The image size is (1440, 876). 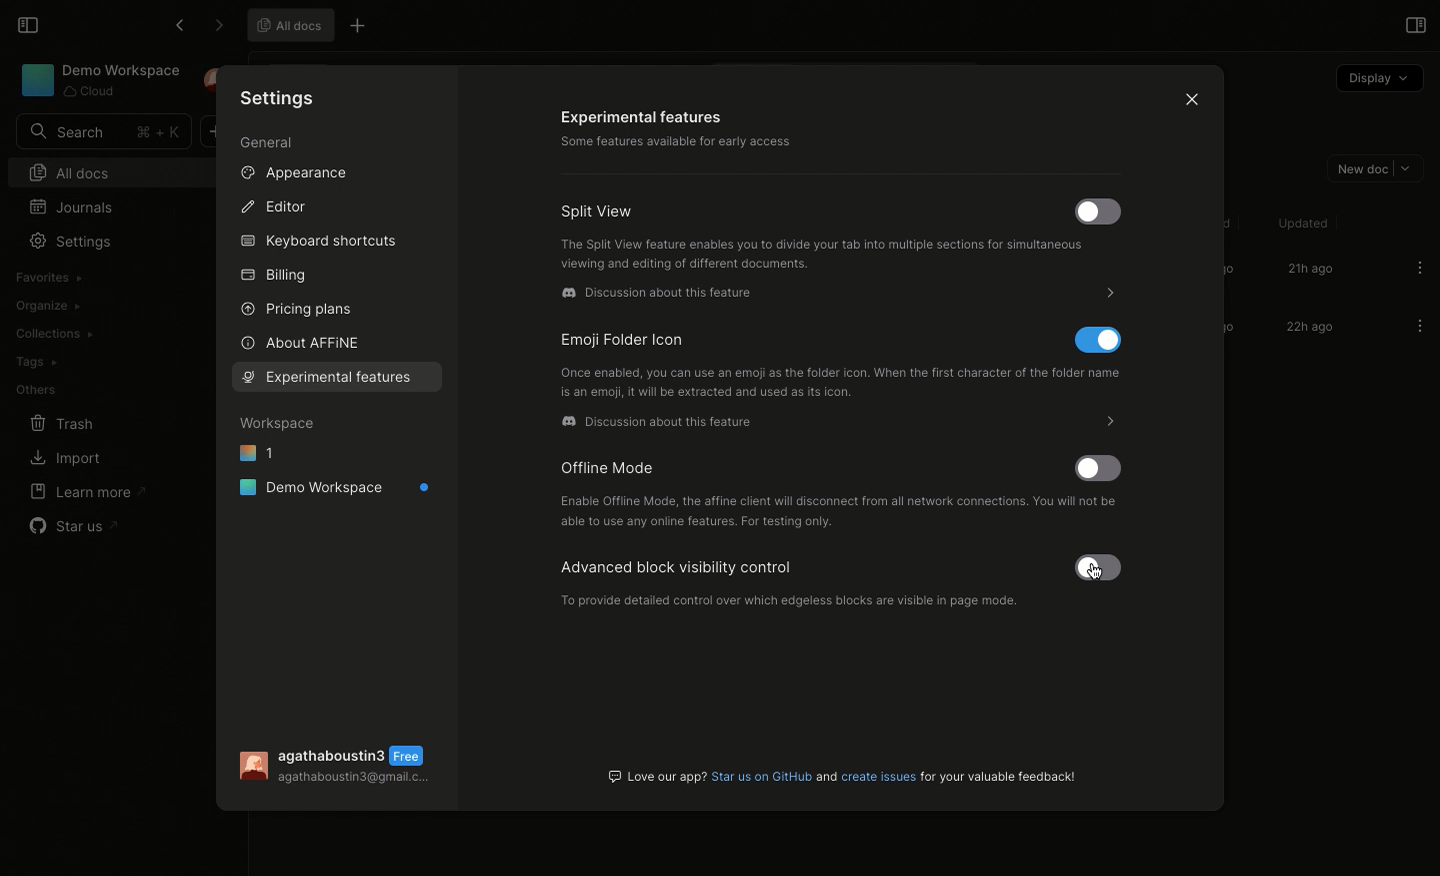 What do you see at coordinates (1378, 79) in the screenshot?
I see `Display` at bounding box center [1378, 79].